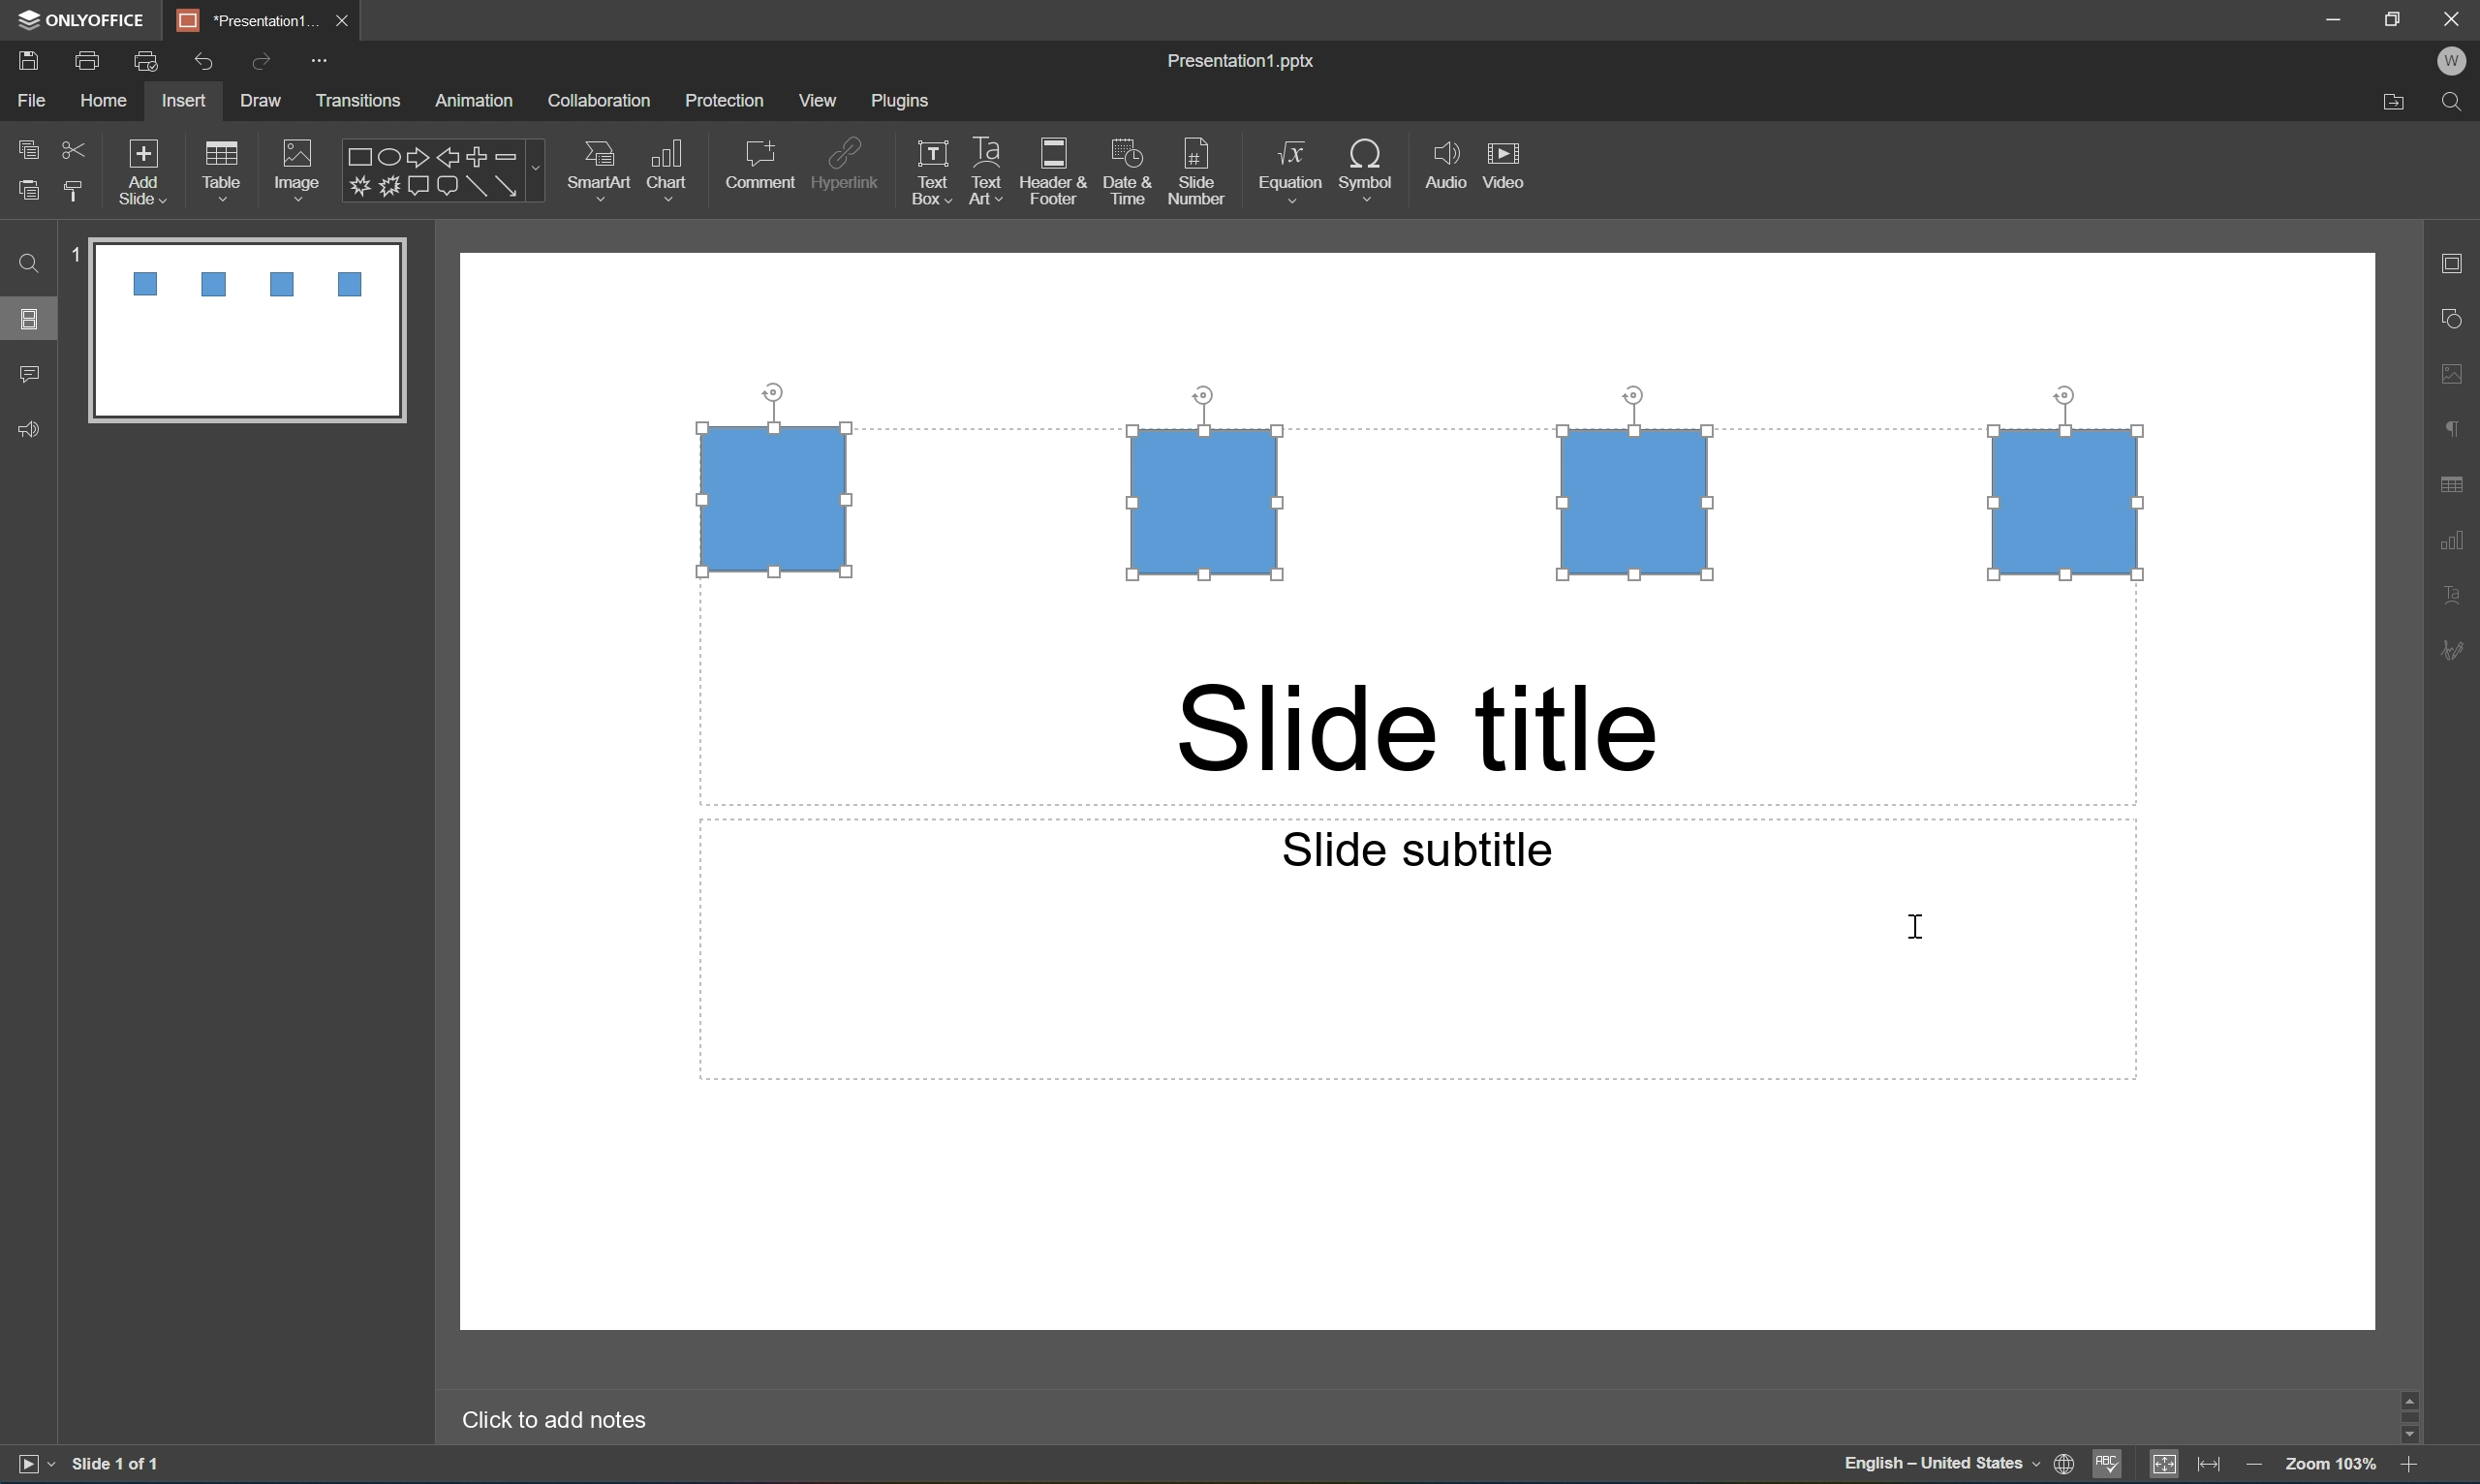 The image size is (2480, 1484). Describe the element at coordinates (760, 164) in the screenshot. I see `comment` at that location.